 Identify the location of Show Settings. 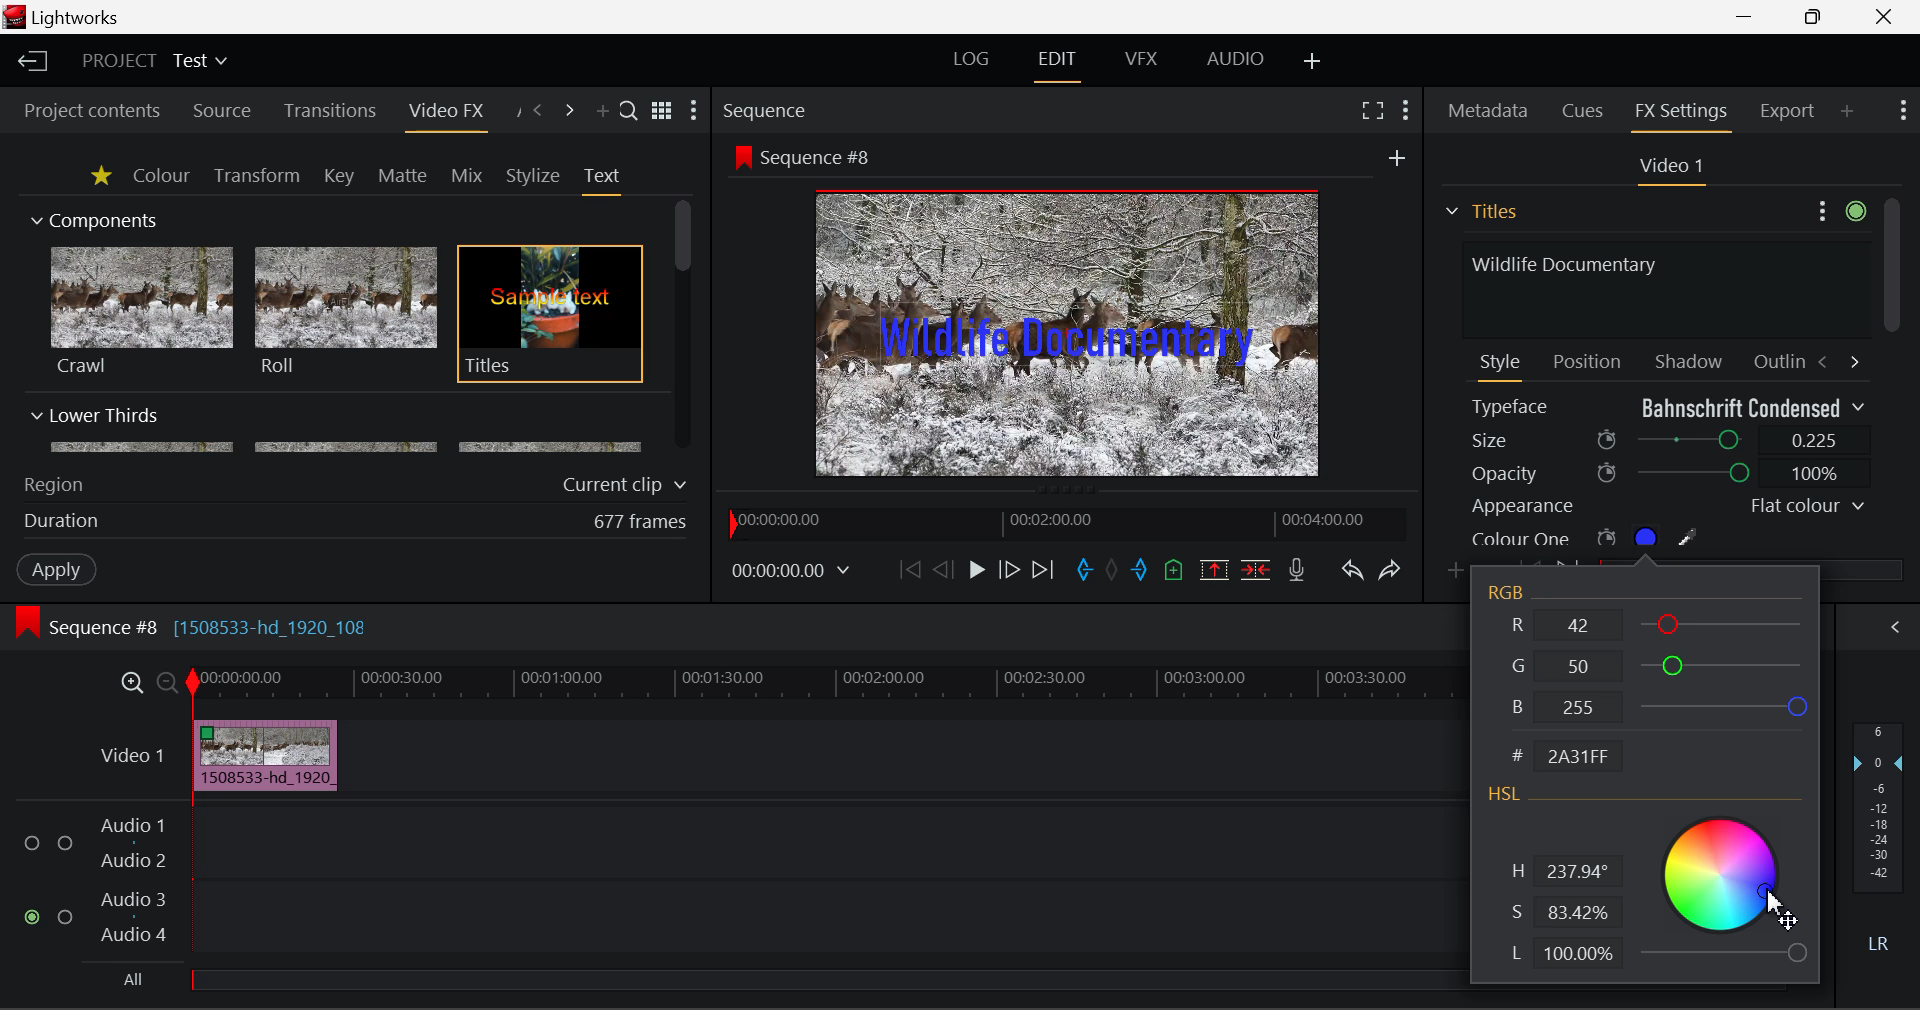
(1904, 108).